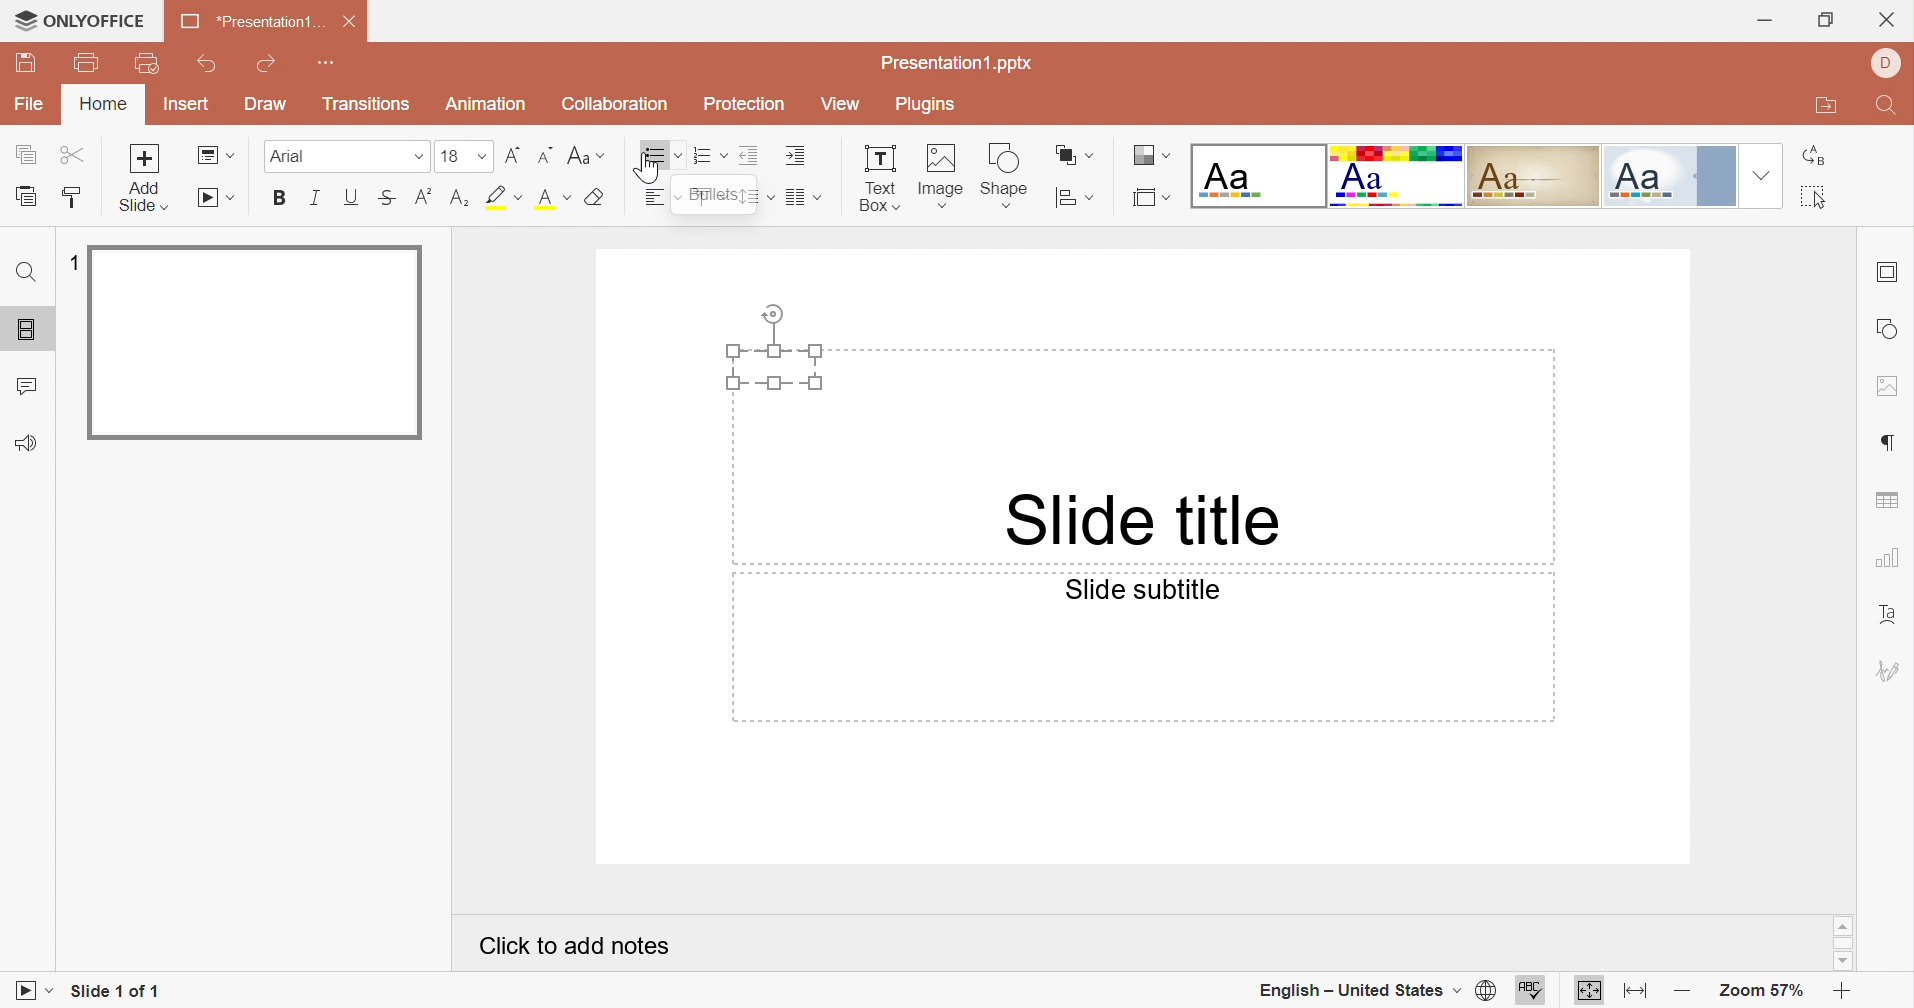  I want to click on Bold, so click(288, 195).